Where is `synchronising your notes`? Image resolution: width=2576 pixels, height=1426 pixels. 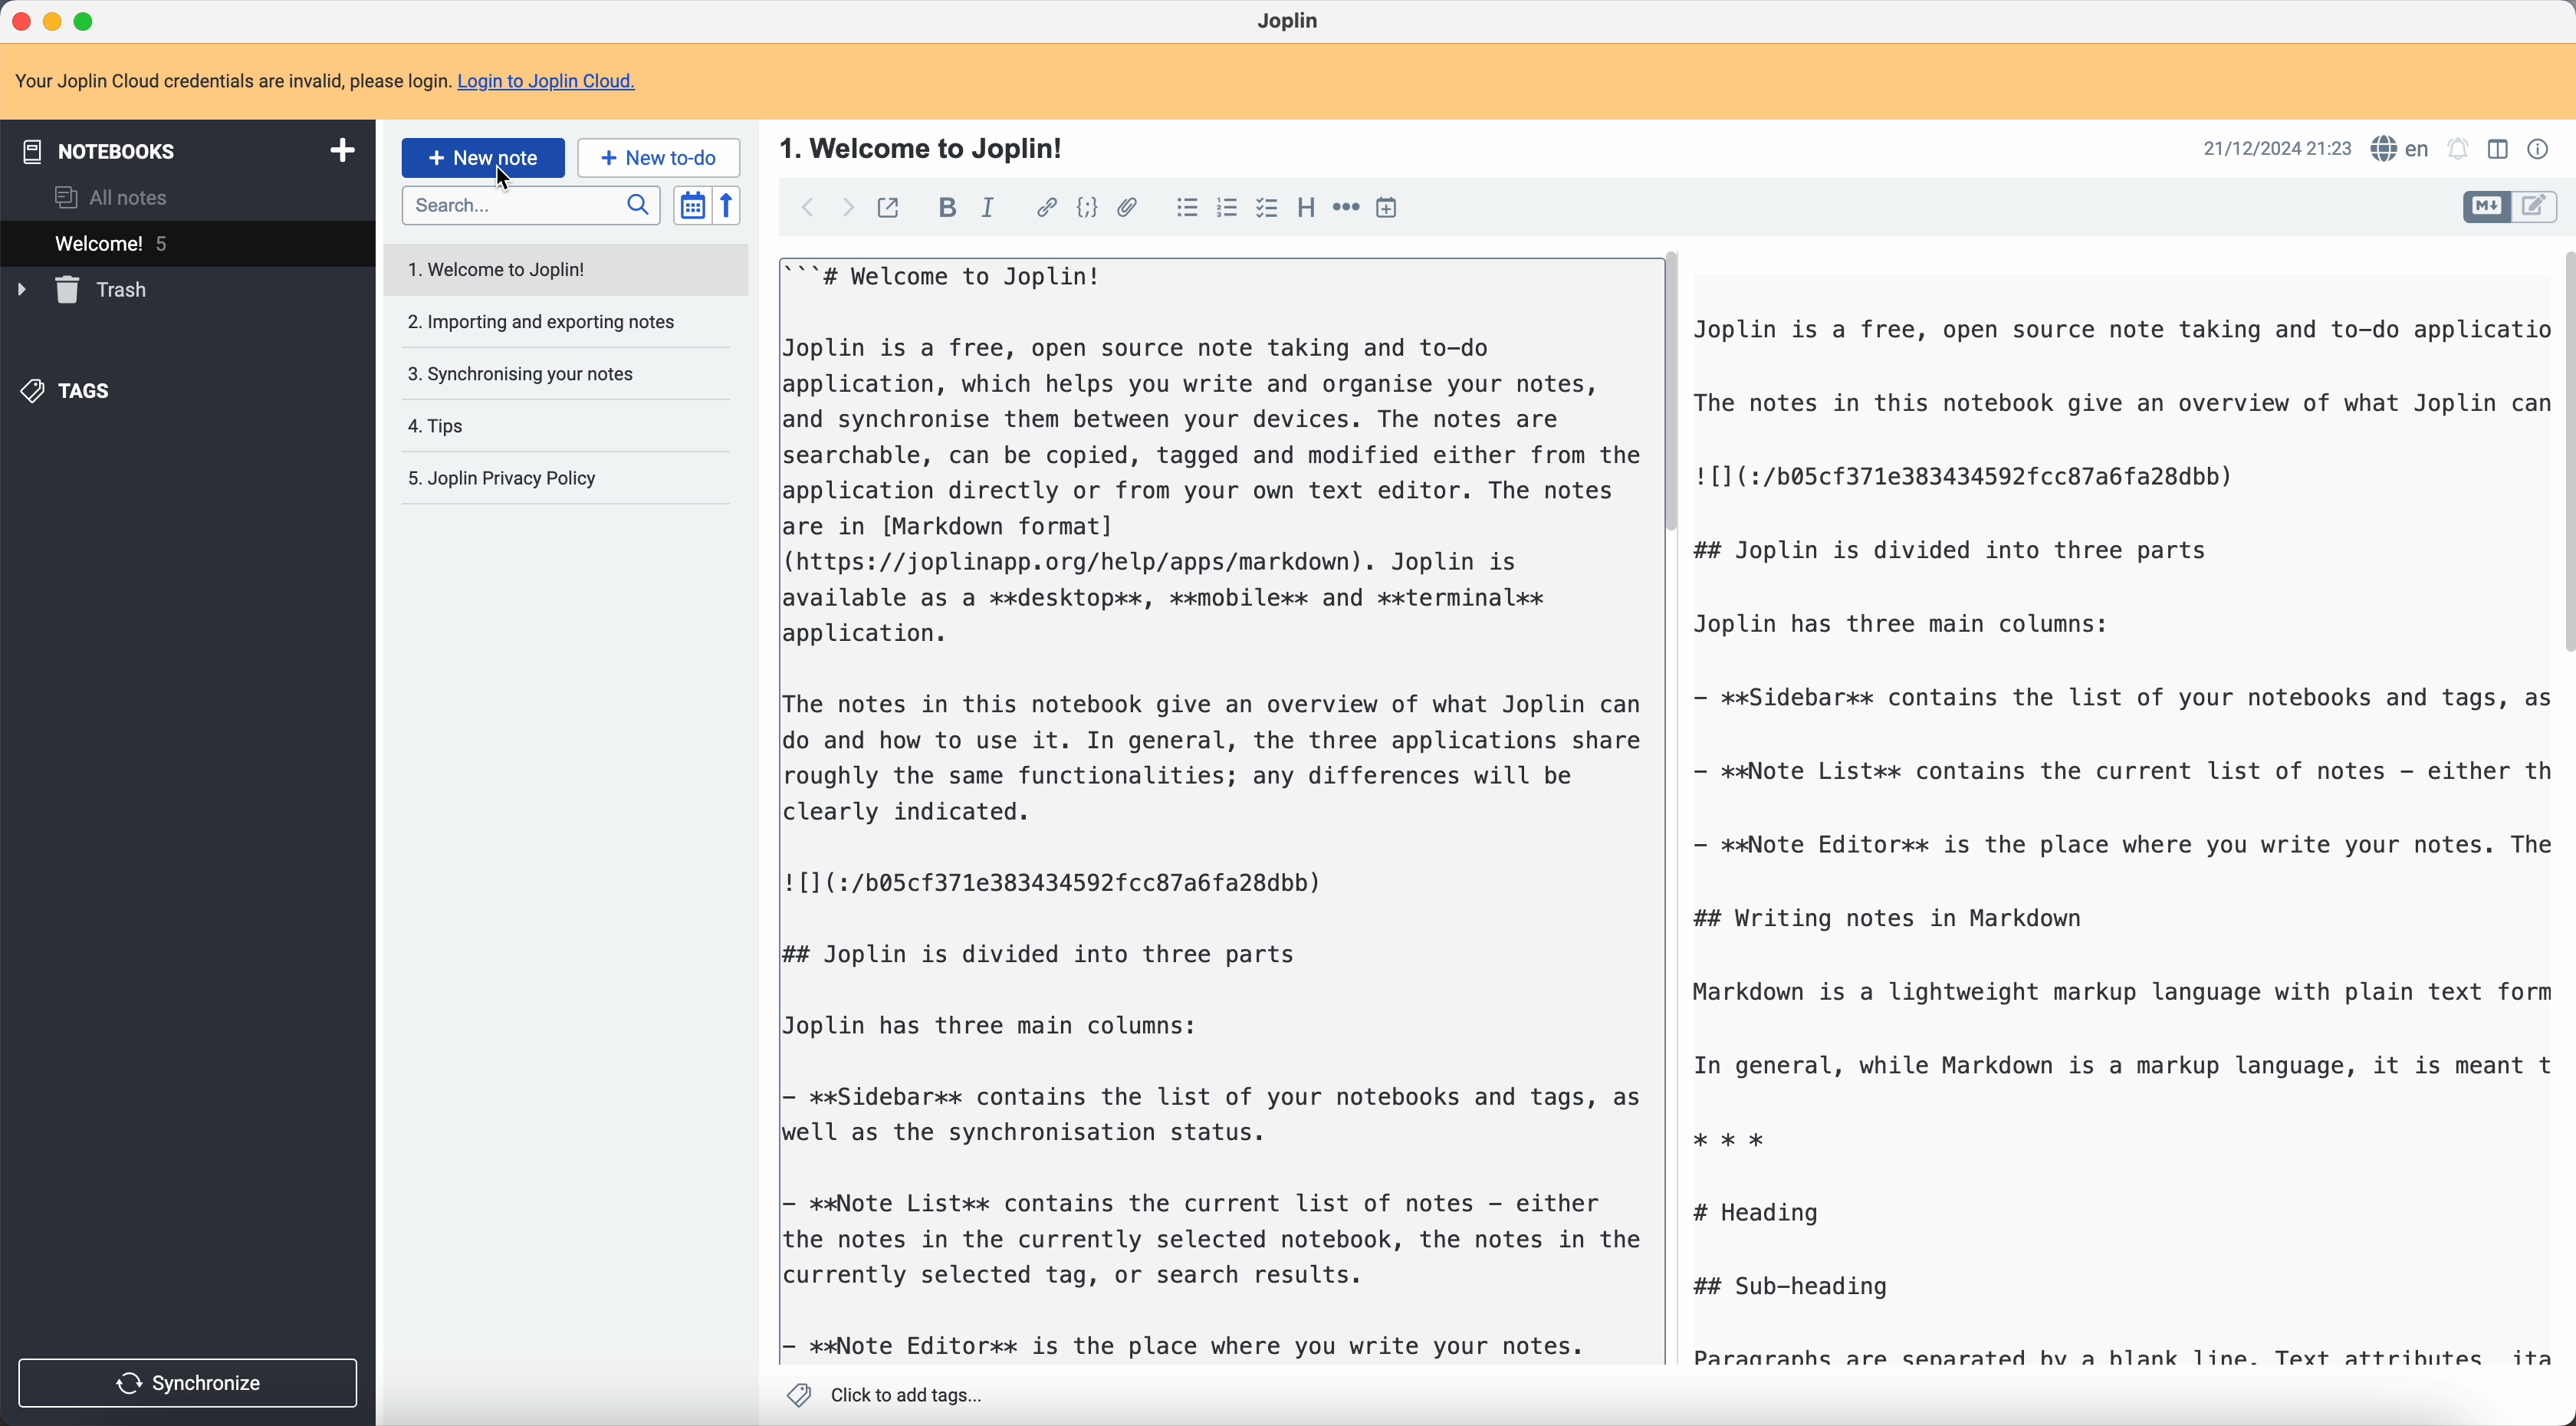 synchronising your notes is located at coordinates (527, 376).